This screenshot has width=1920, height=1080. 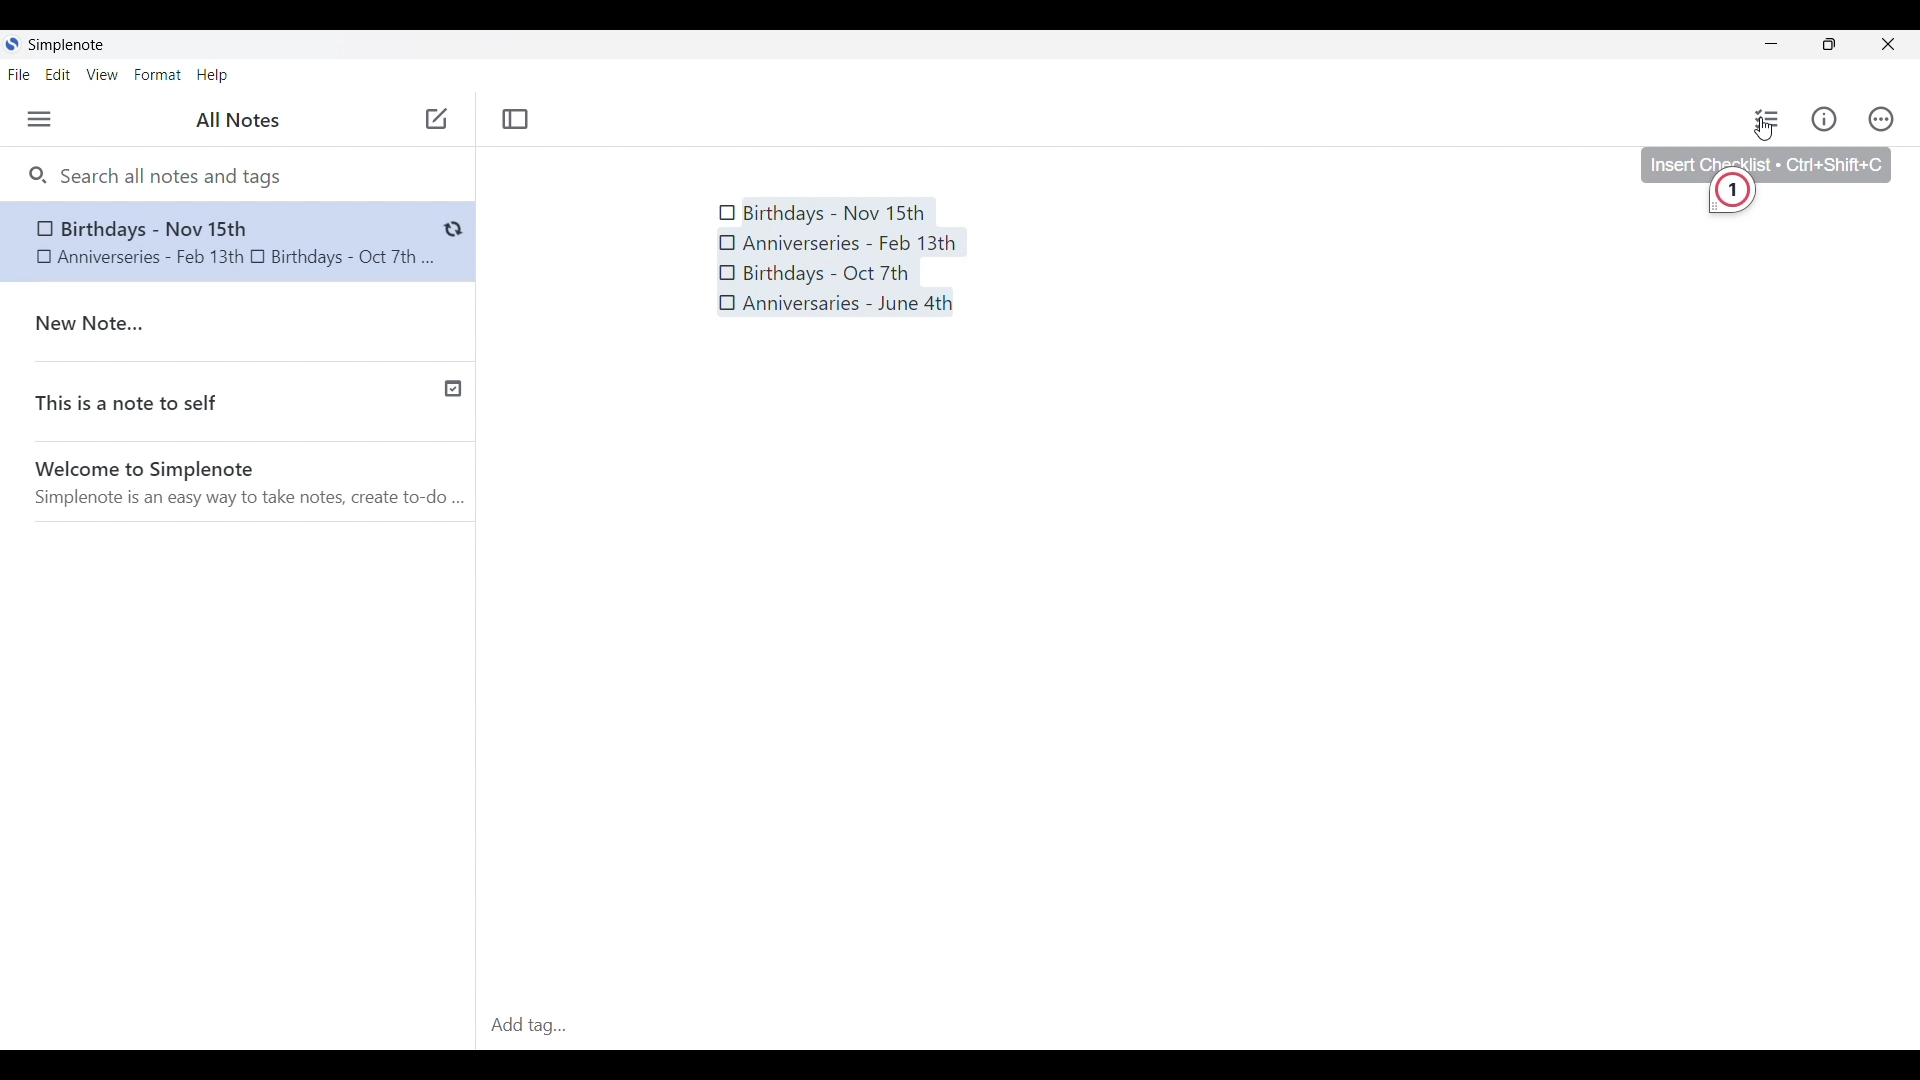 I want to click on Add tag(Click to type in tag), so click(x=1197, y=1027).